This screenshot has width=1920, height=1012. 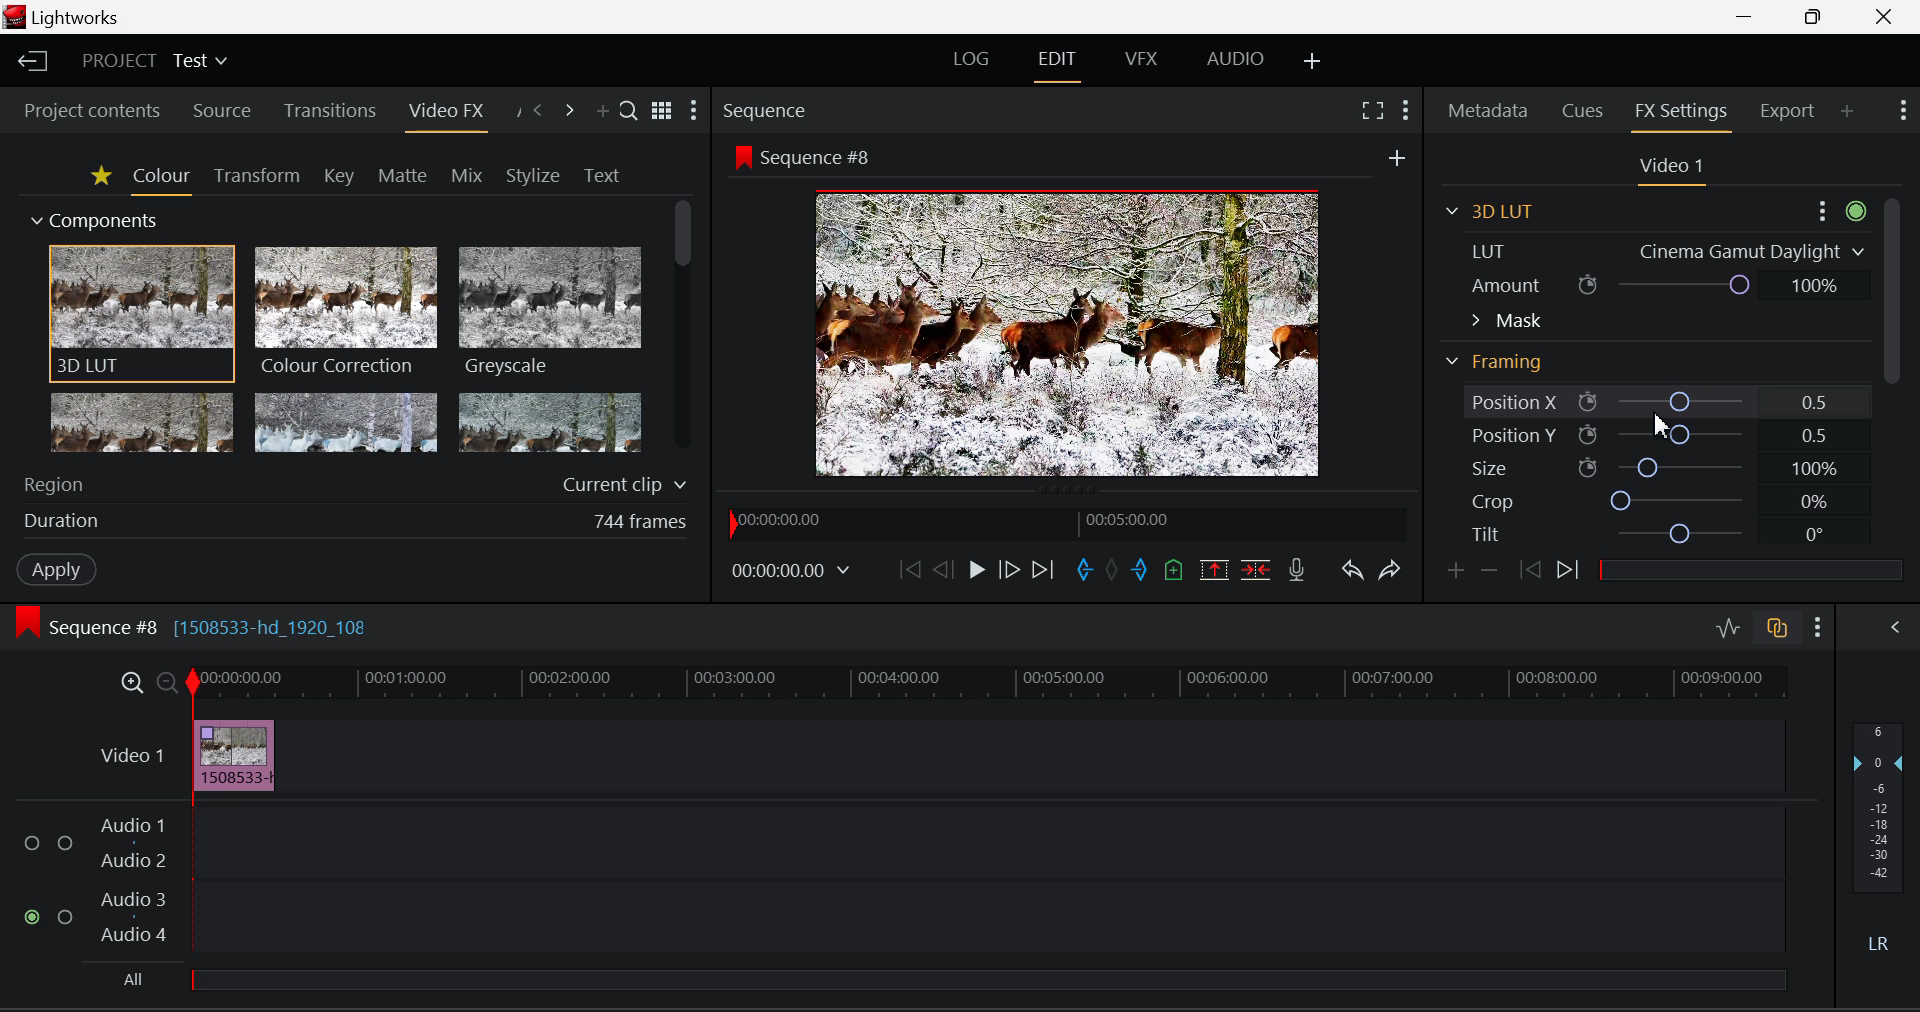 I want to click on Colour Tab Open, so click(x=161, y=181).